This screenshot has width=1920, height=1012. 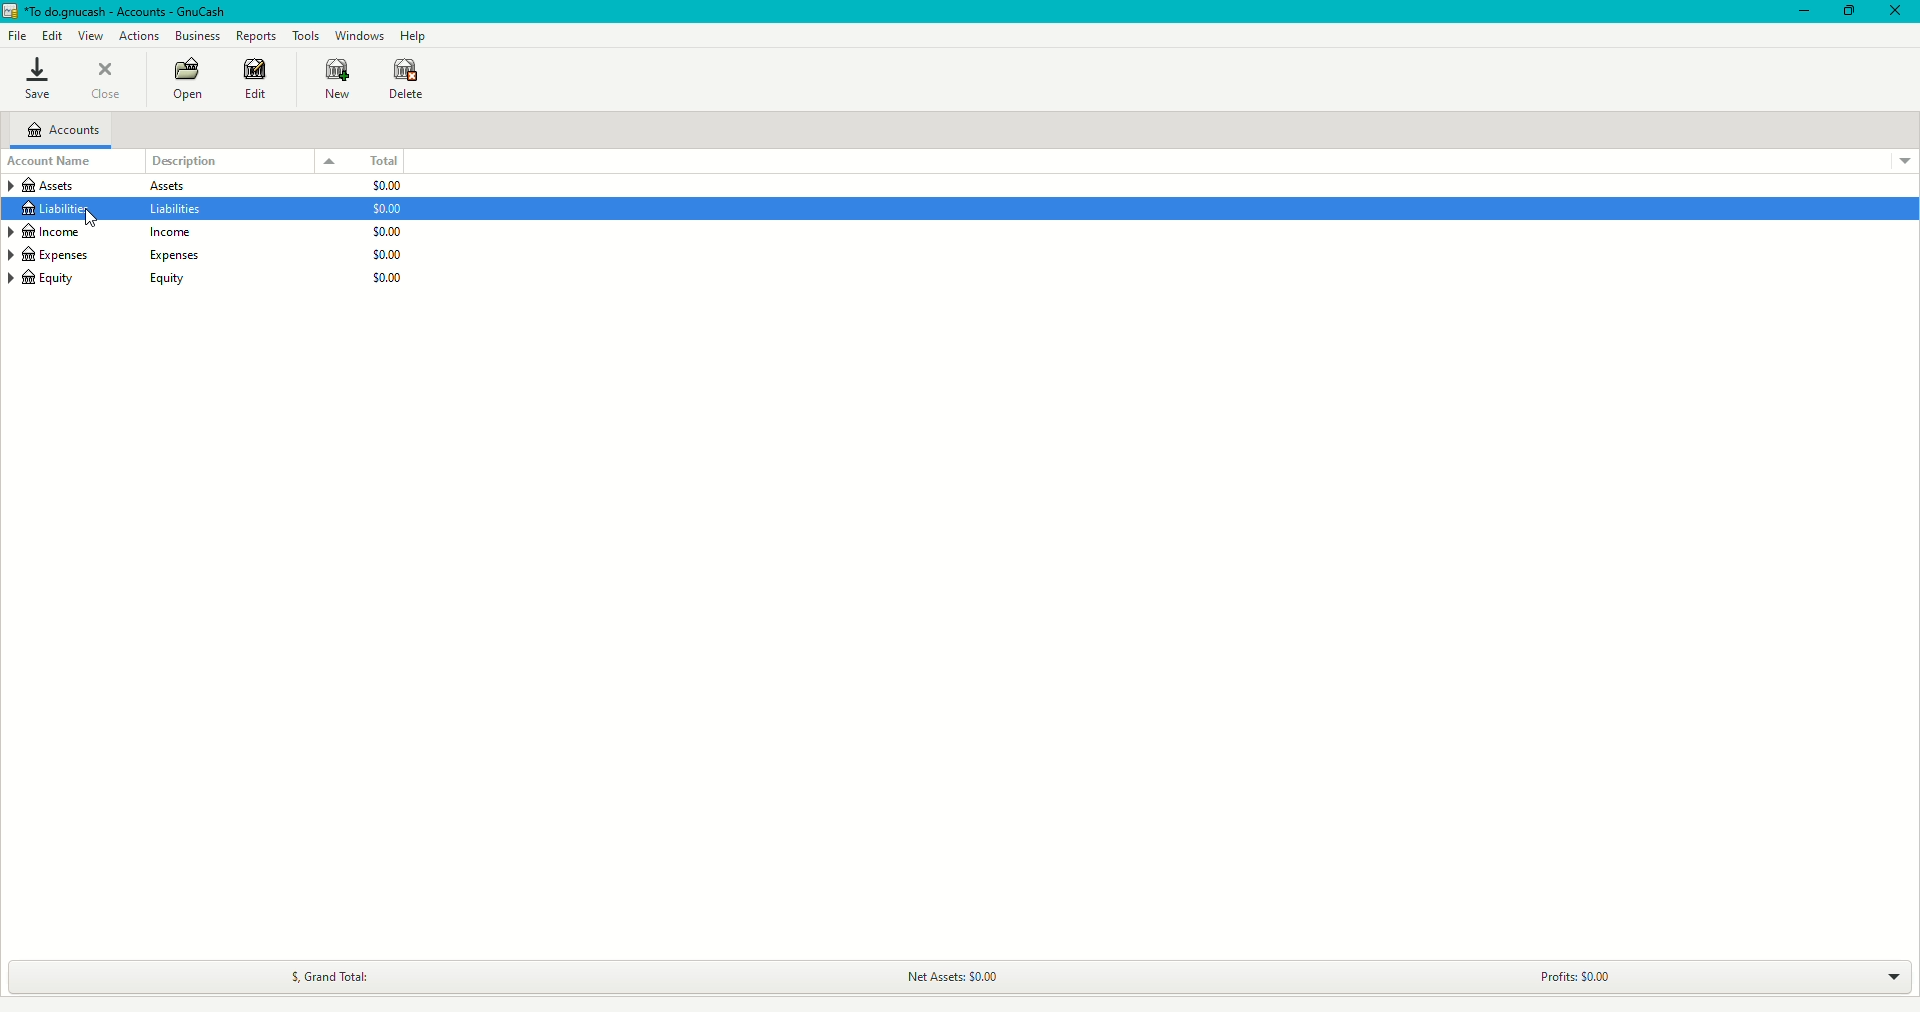 I want to click on Income, so click(x=99, y=233).